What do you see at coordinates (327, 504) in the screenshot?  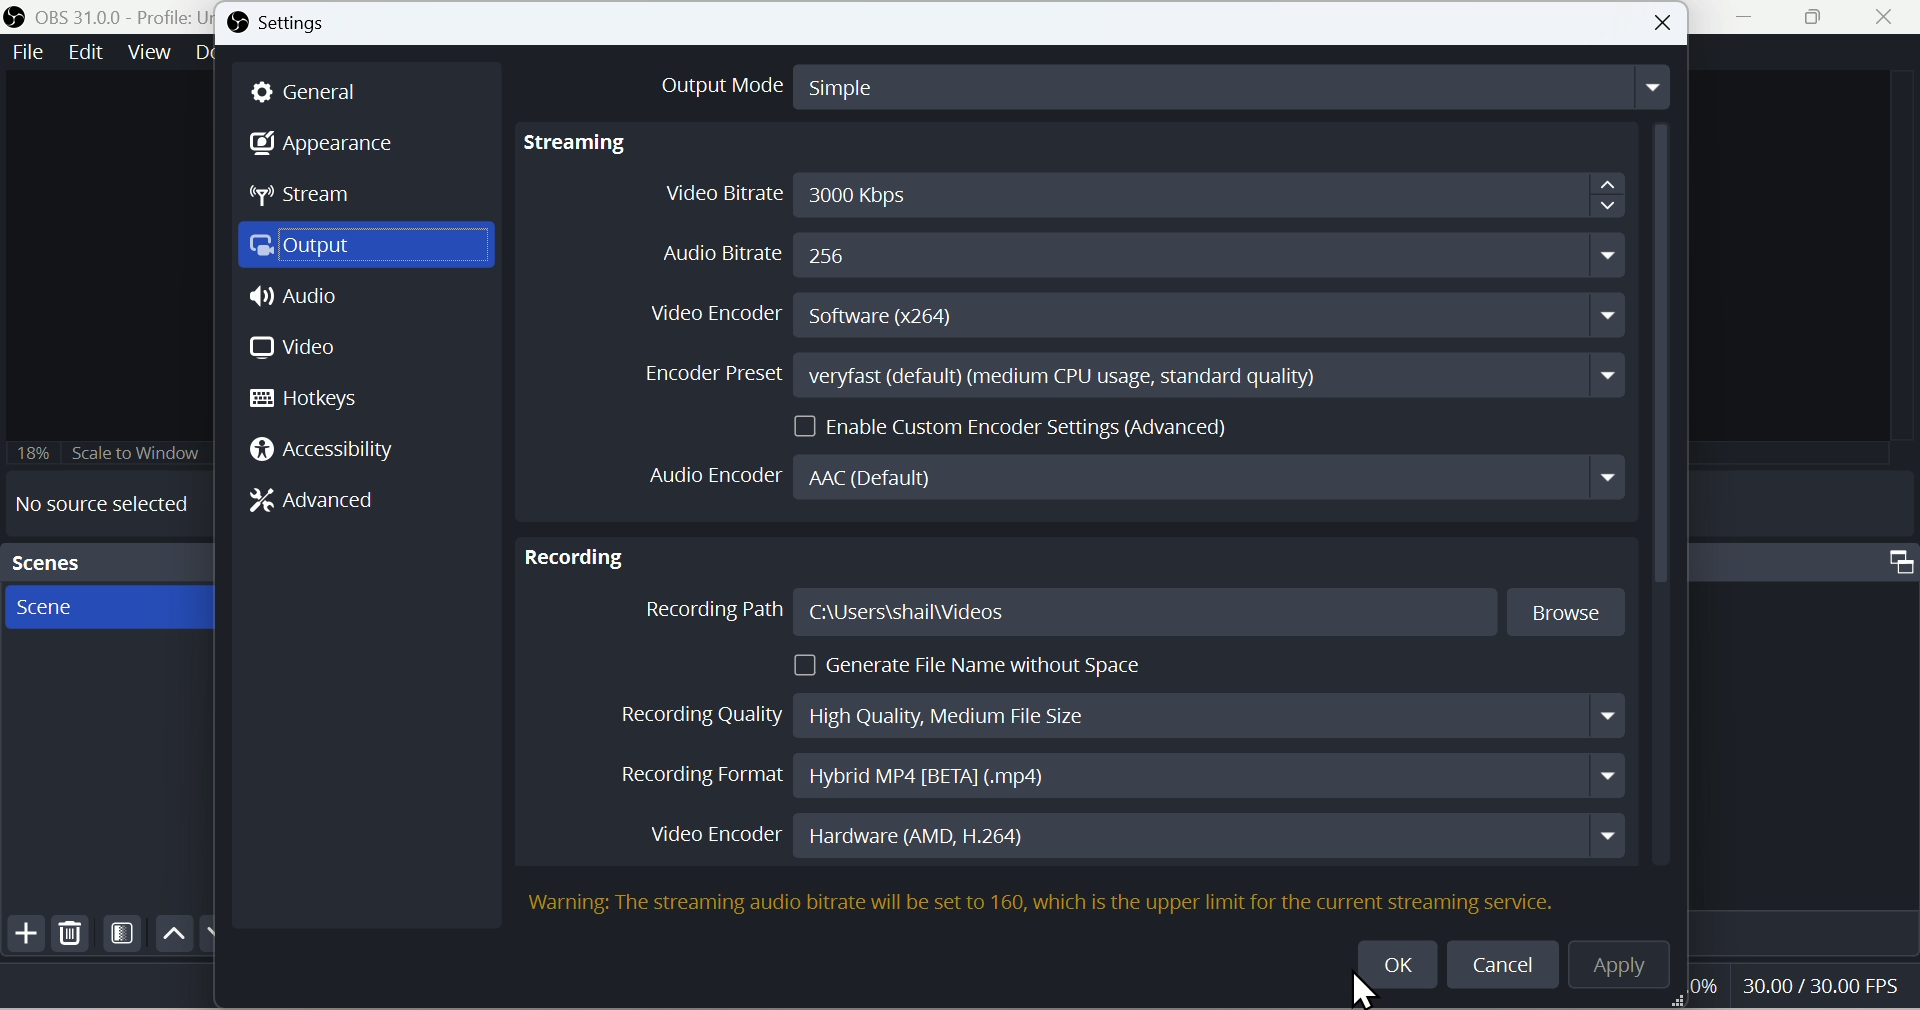 I see `Advanced` at bounding box center [327, 504].